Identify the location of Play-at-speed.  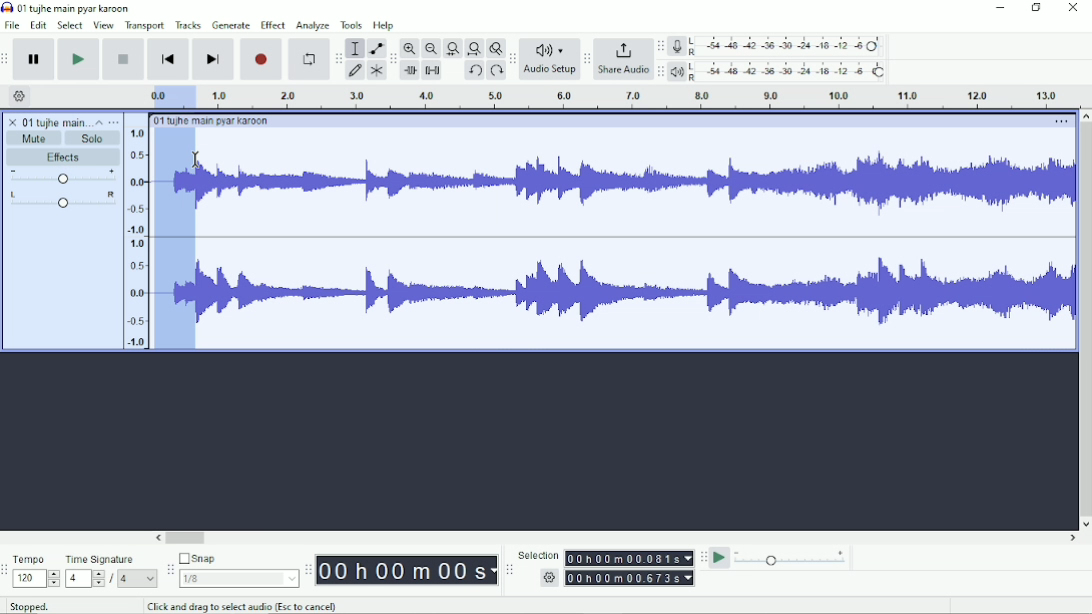
(721, 558).